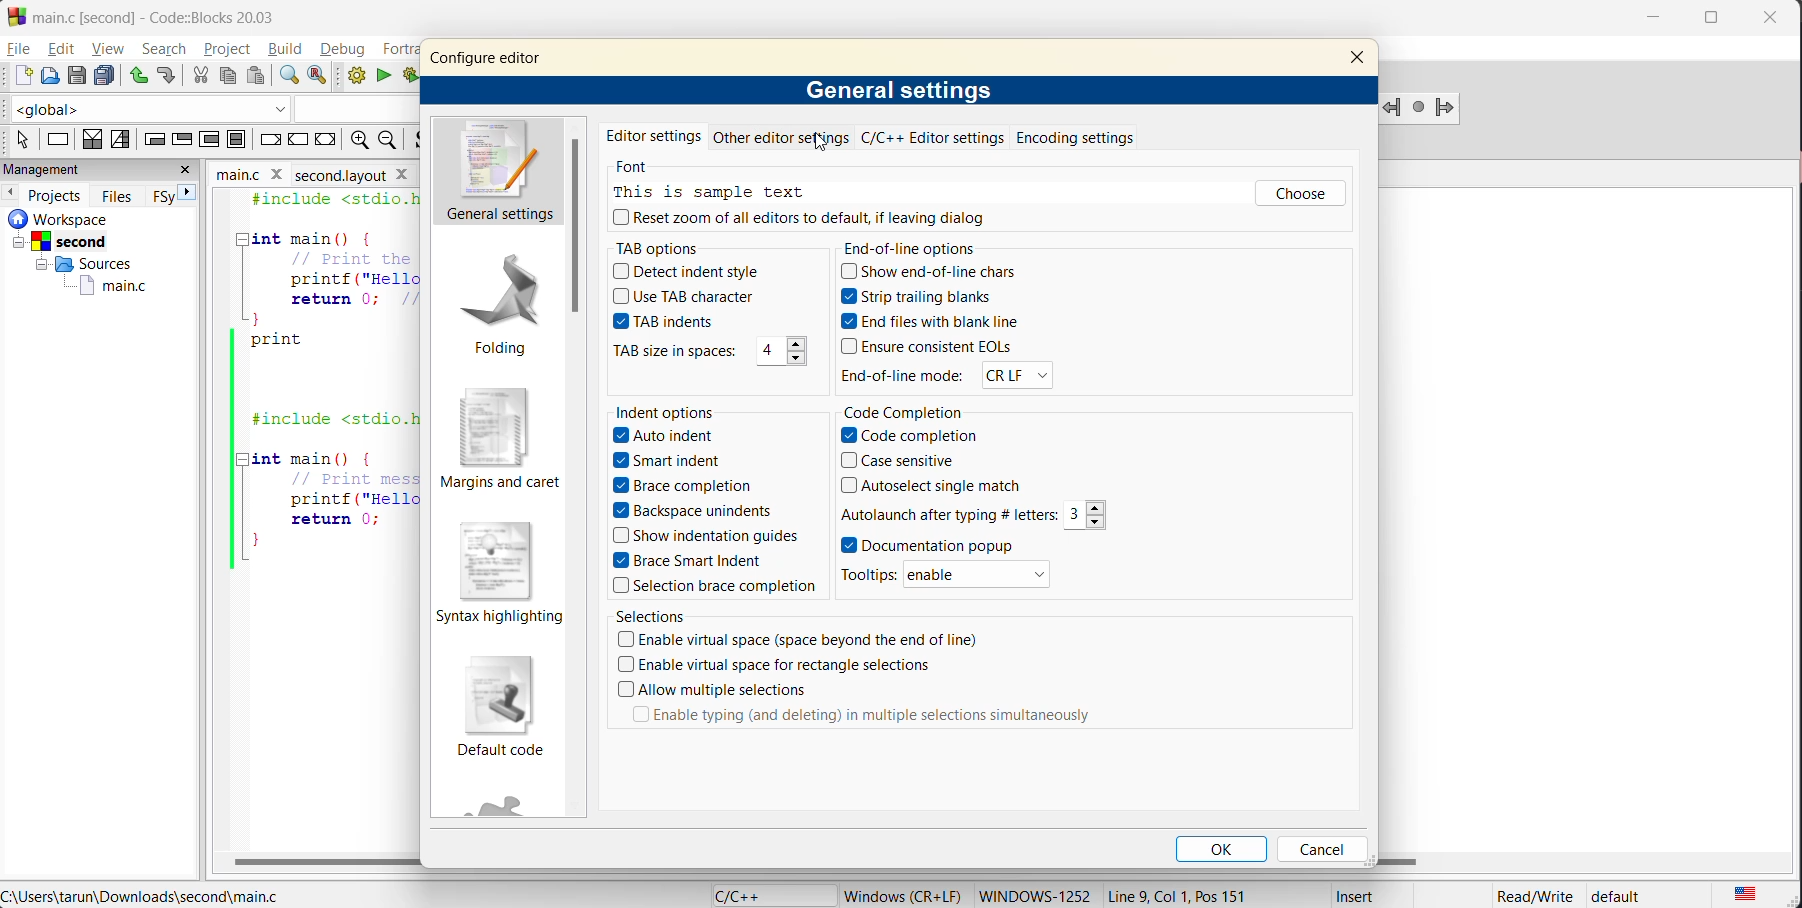 The height and width of the screenshot is (908, 1802). Describe the element at coordinates (12, 192) in the screenshot. I see `previous` at that location.